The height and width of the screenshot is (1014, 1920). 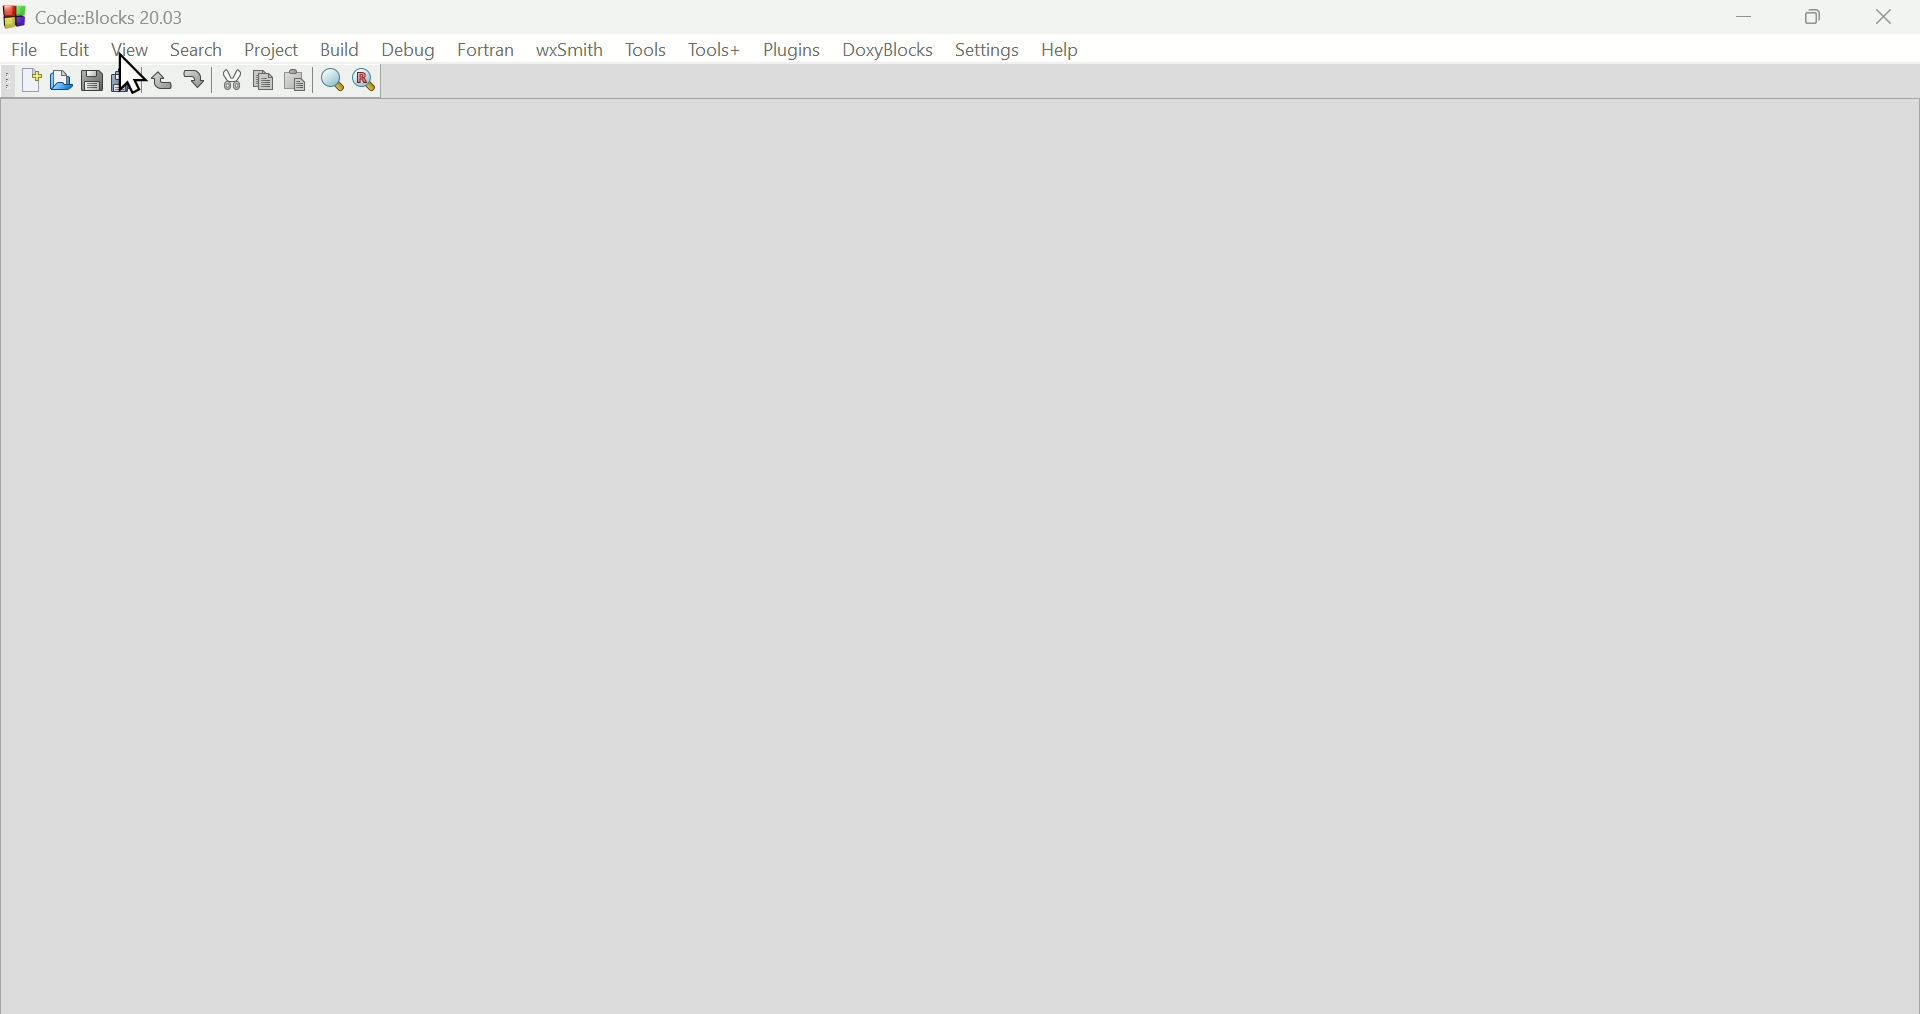 I want to click on Project, so click(x=267, y=47).